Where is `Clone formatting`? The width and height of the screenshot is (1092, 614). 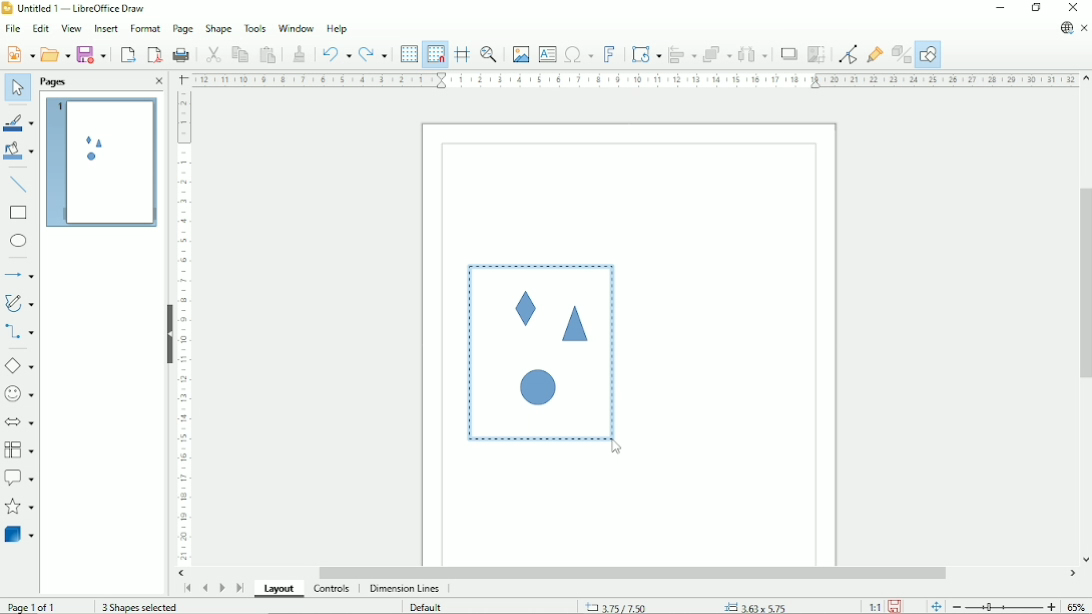 Clone formatting is located at coordinates (300, 53).